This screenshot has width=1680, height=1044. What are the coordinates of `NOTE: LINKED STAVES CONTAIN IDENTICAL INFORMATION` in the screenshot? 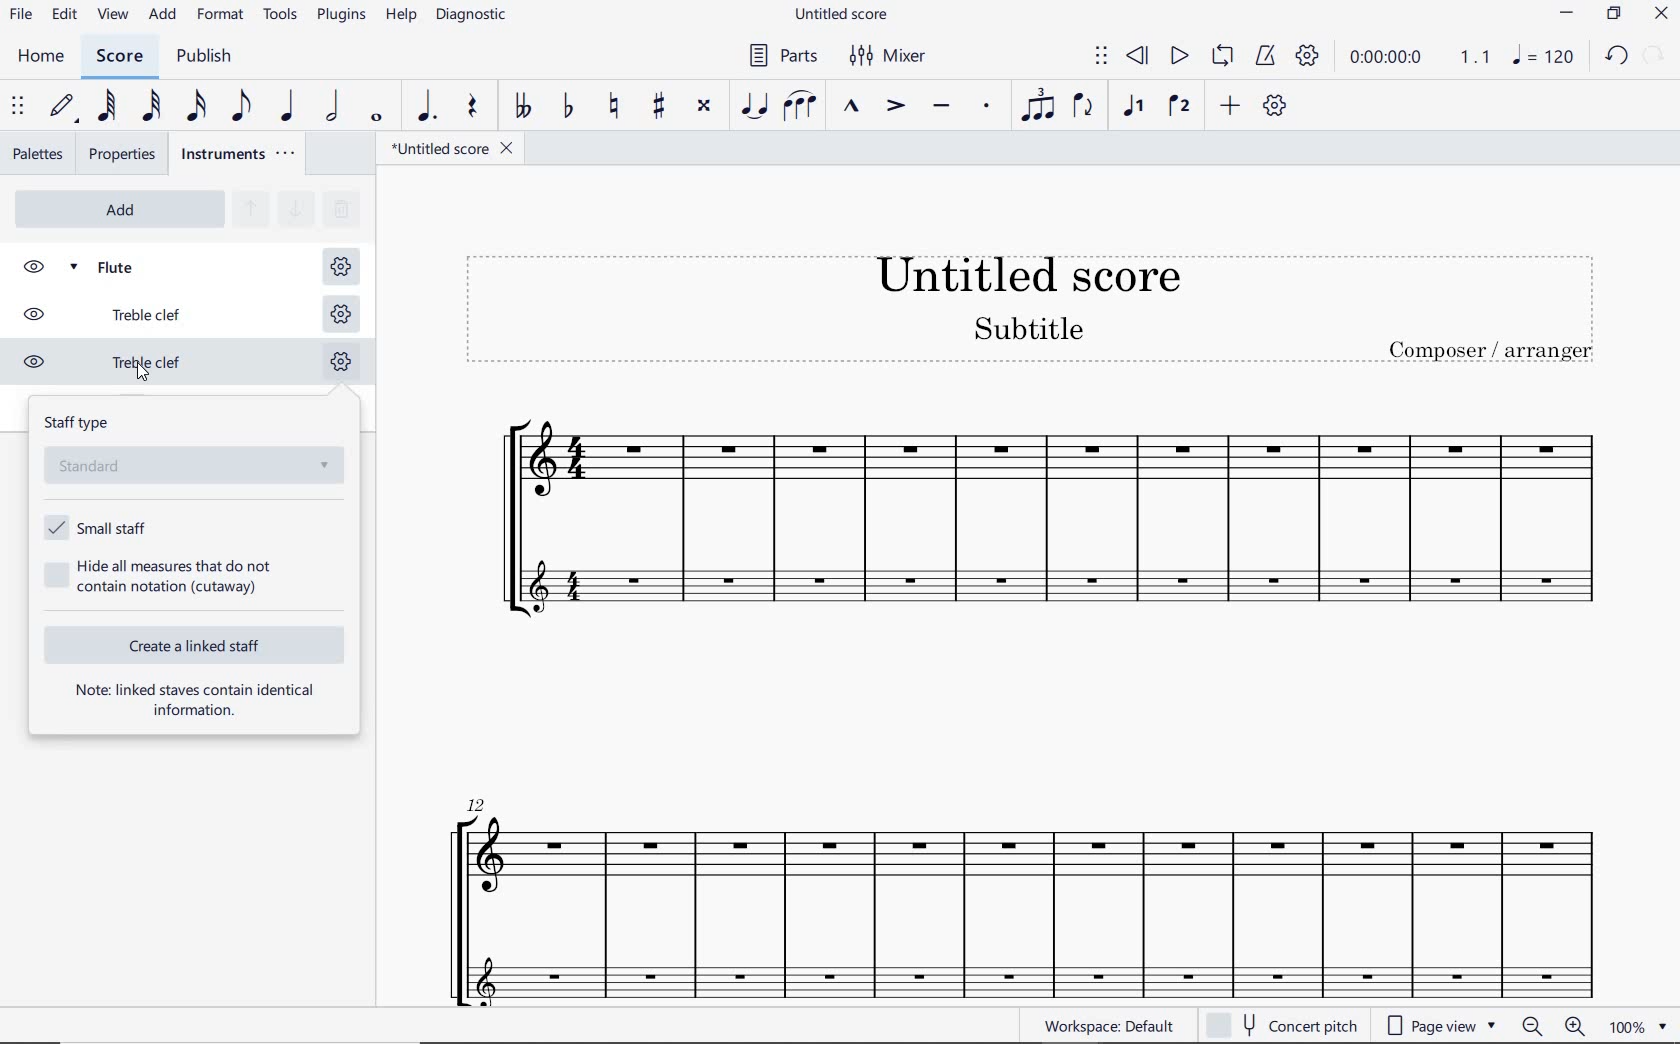 It's located at (196, 700).